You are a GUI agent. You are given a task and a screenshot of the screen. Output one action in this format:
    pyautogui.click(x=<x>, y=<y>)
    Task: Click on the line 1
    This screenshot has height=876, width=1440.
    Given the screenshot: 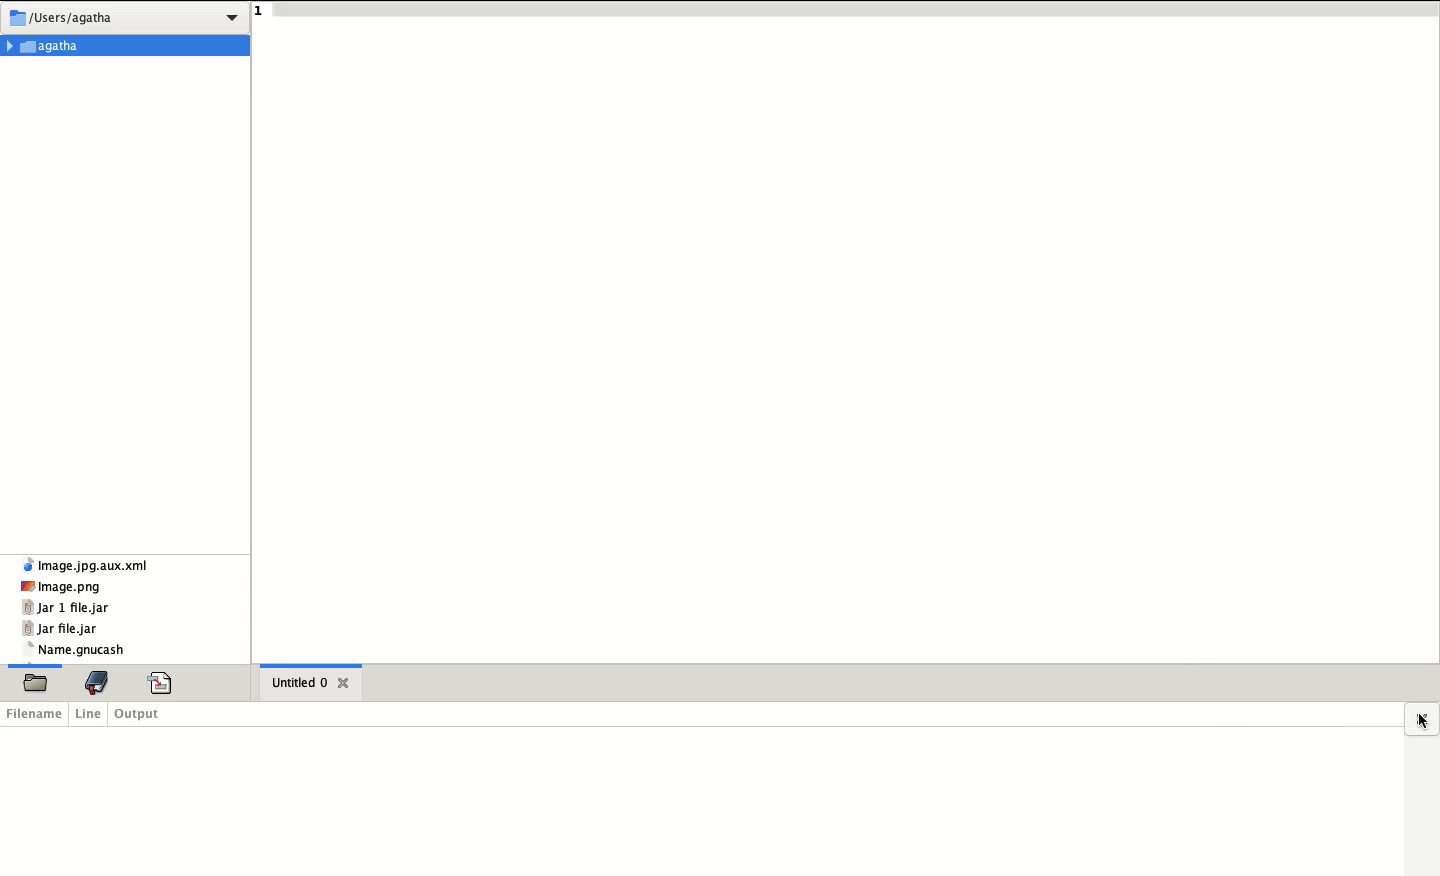 What is the action you would take?
    pyautogui.click(x=845, y=10)
    